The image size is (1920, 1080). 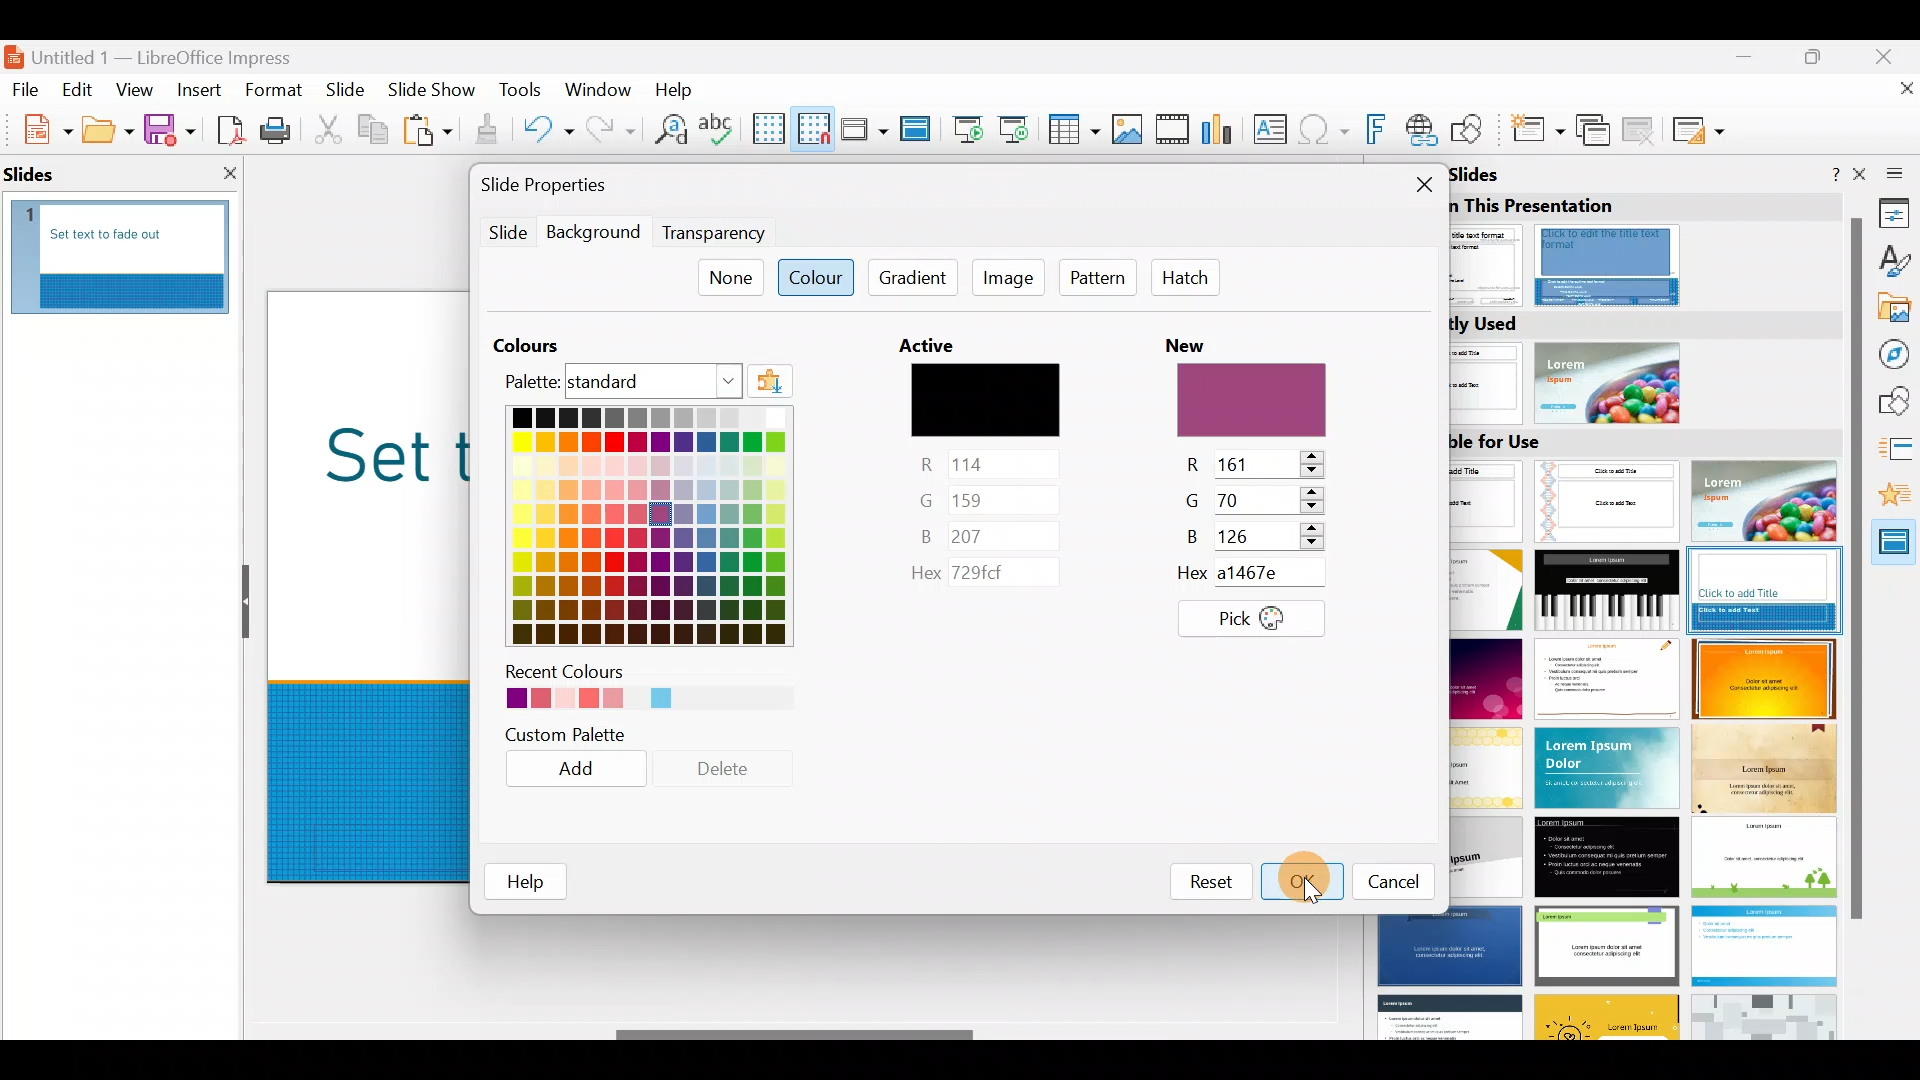 What do you see at coordinates (603, 88) in the screenshot?
I see `Window` at bounding box center [603, 88].